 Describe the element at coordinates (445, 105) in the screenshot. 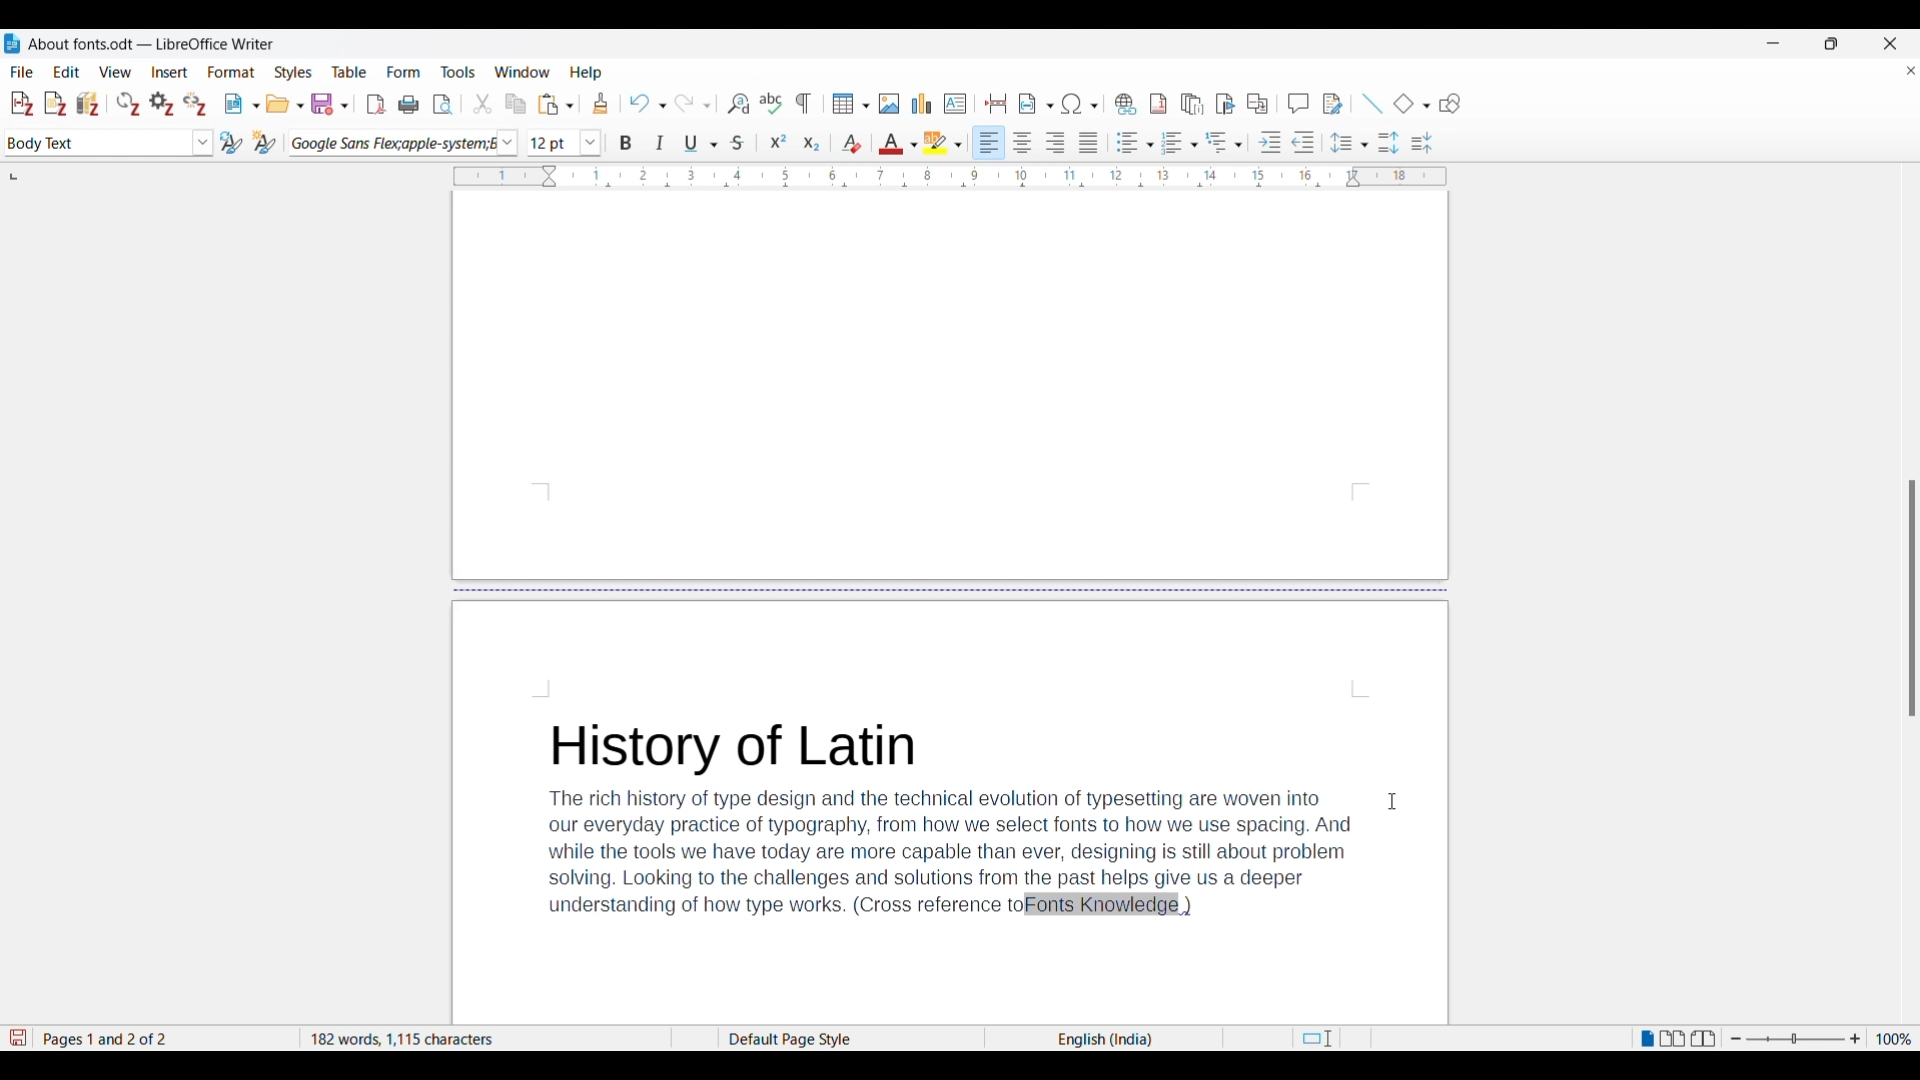

I see `Toggle print preview` at that location.